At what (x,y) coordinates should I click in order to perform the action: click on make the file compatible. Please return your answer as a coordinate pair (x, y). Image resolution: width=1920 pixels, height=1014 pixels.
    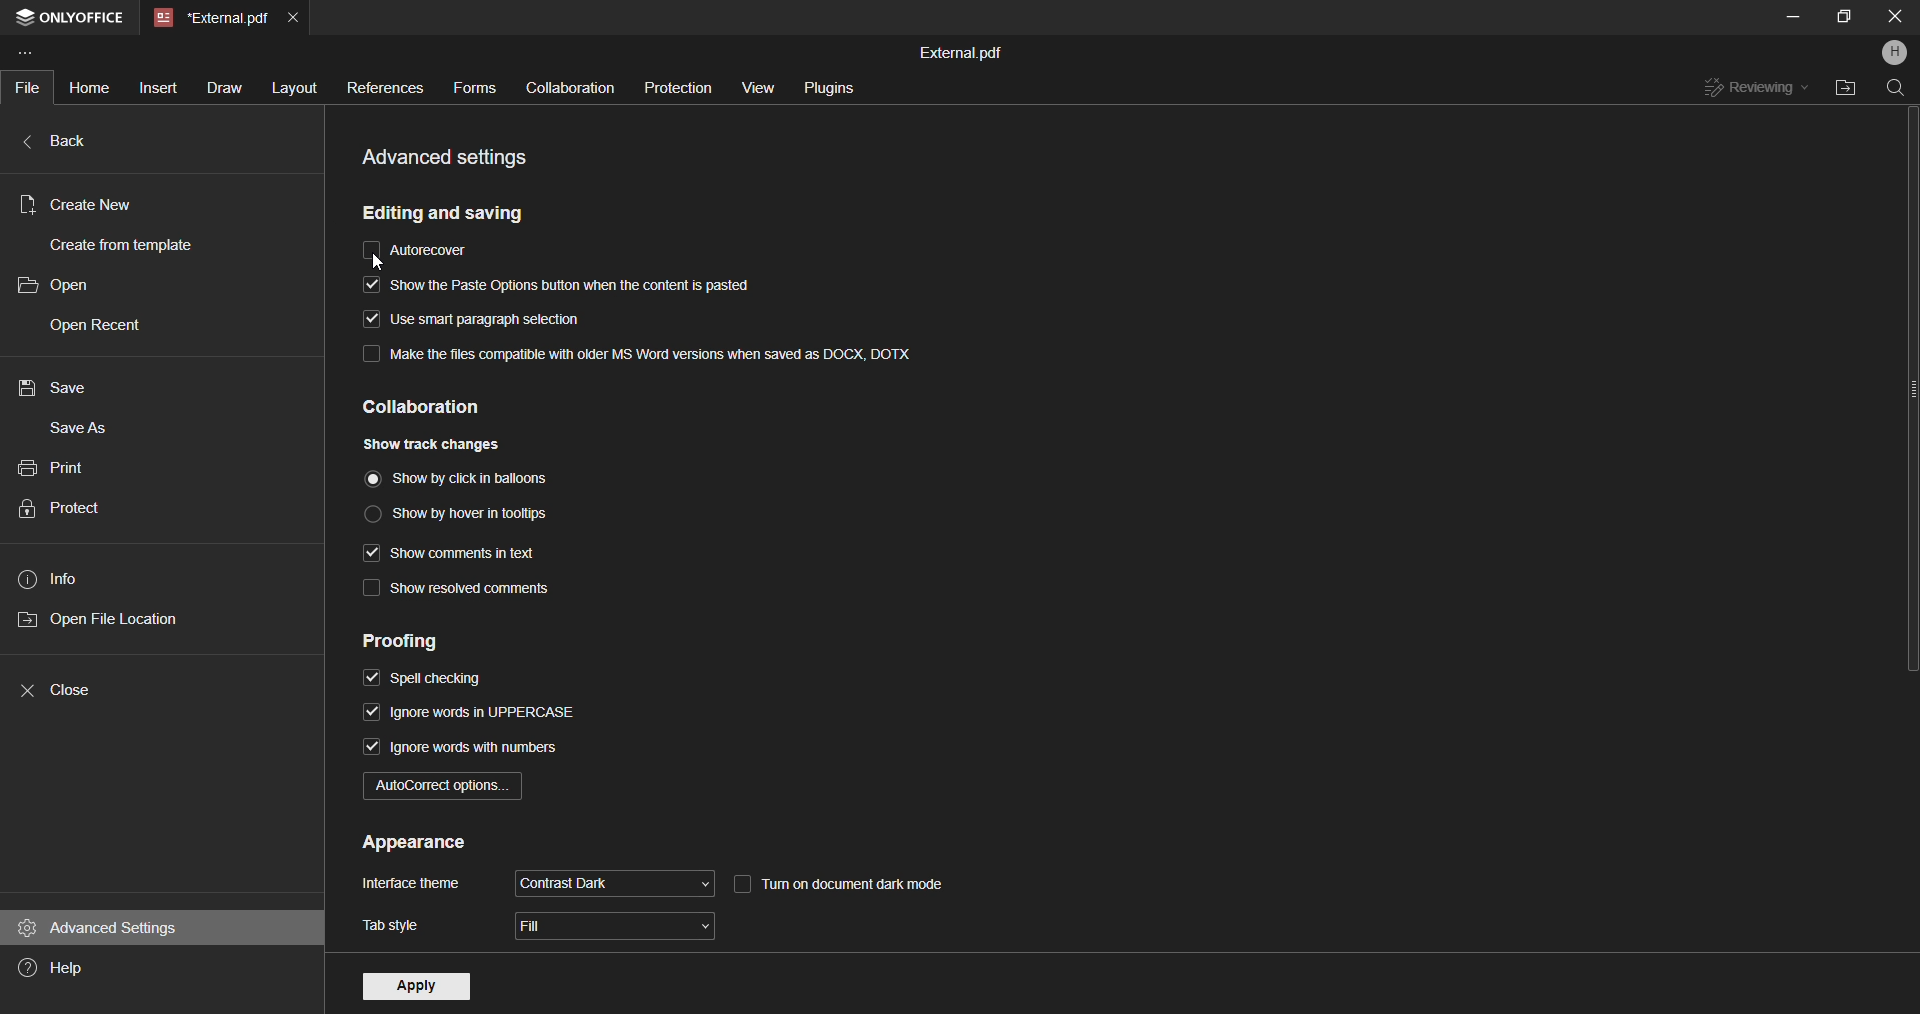
    Looking at the image, I should click on (637, 352).